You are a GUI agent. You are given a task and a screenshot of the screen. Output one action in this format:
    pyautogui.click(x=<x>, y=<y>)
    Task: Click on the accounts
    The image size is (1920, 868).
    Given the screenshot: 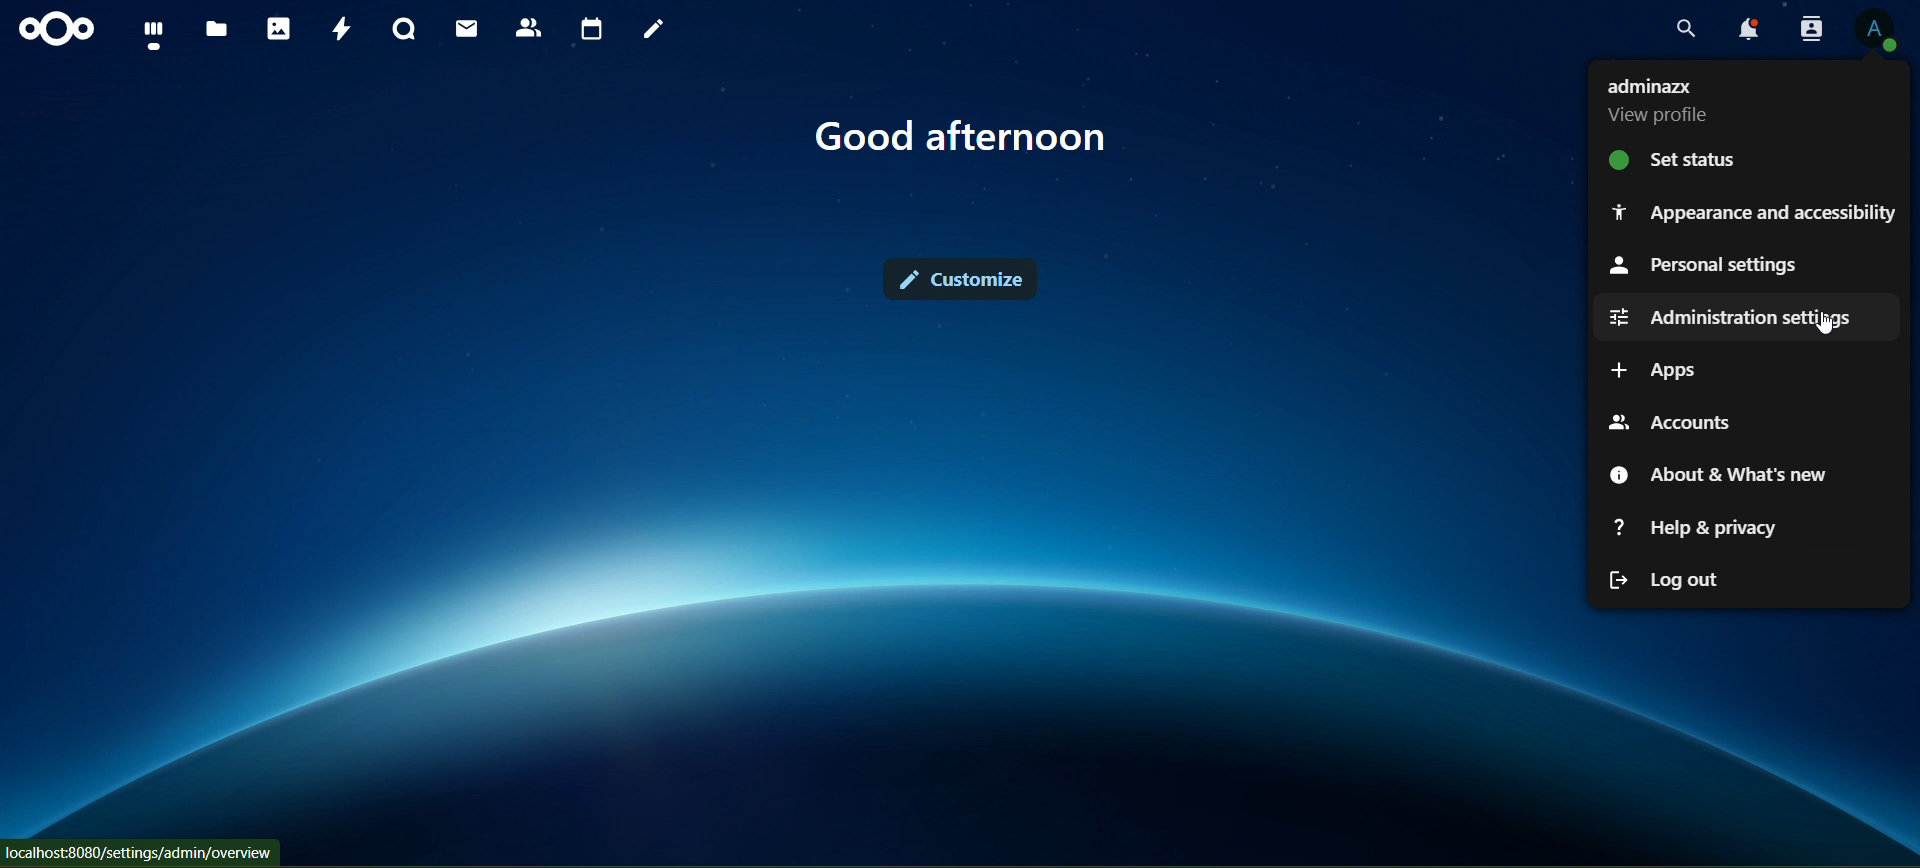 What is the action you would take?
    pyautogui.click(x=1697, y=420)
    